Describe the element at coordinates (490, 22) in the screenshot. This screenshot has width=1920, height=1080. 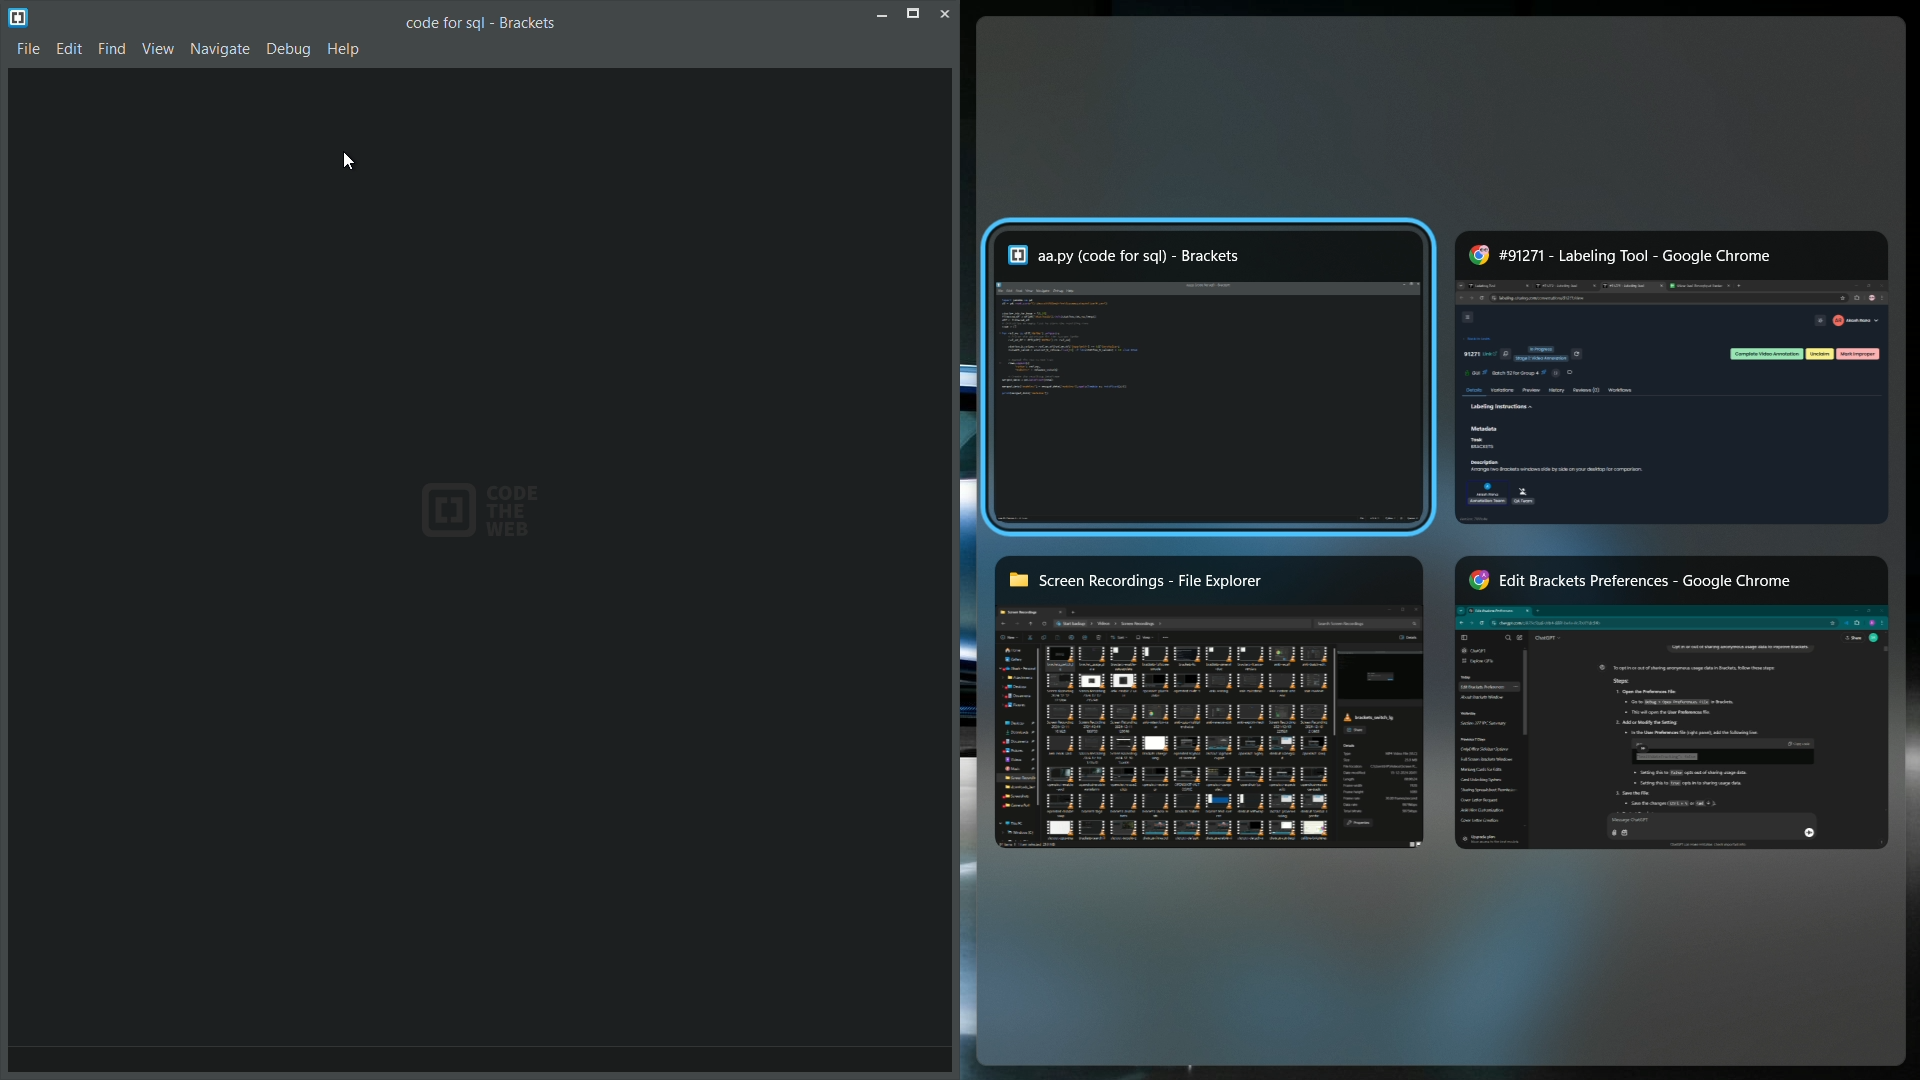
I see `Filename` at that location.